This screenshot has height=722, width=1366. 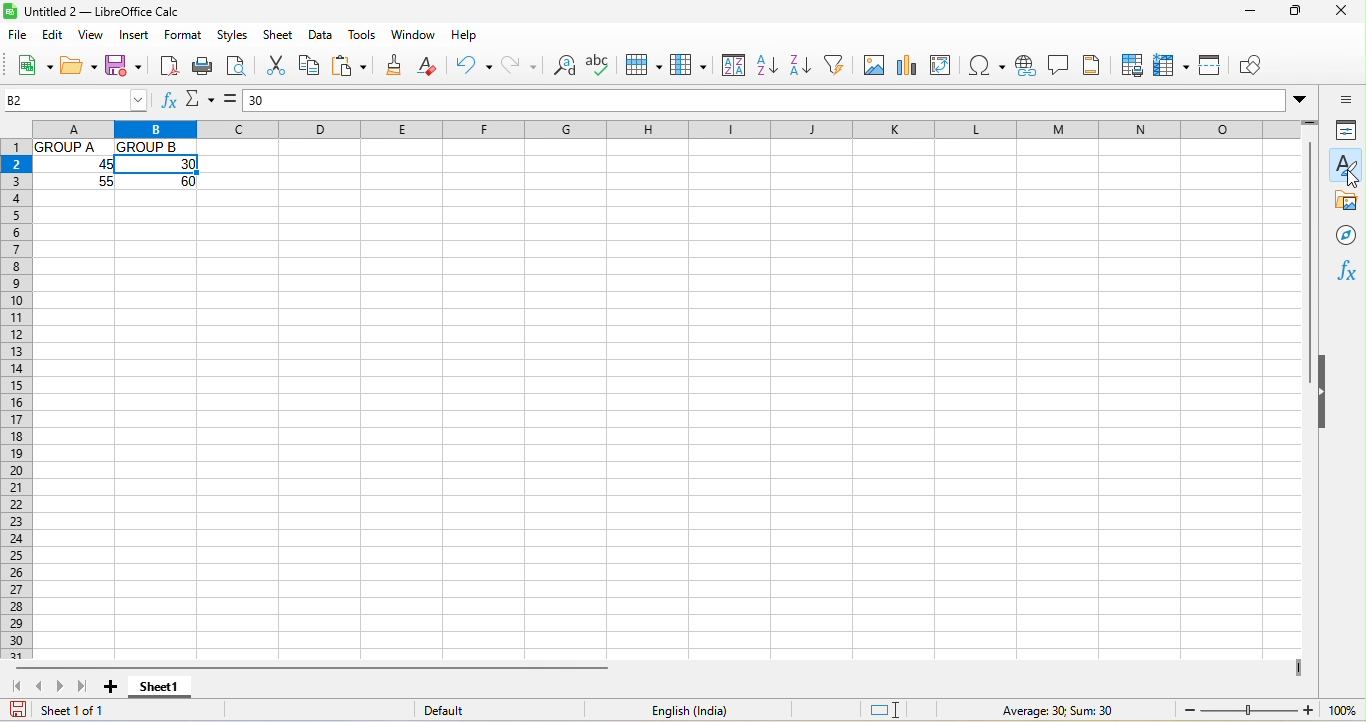 What do you see at coordinates (686, 711) in the screenshot?
I see `English (India)` at bounding box center [686, 711].